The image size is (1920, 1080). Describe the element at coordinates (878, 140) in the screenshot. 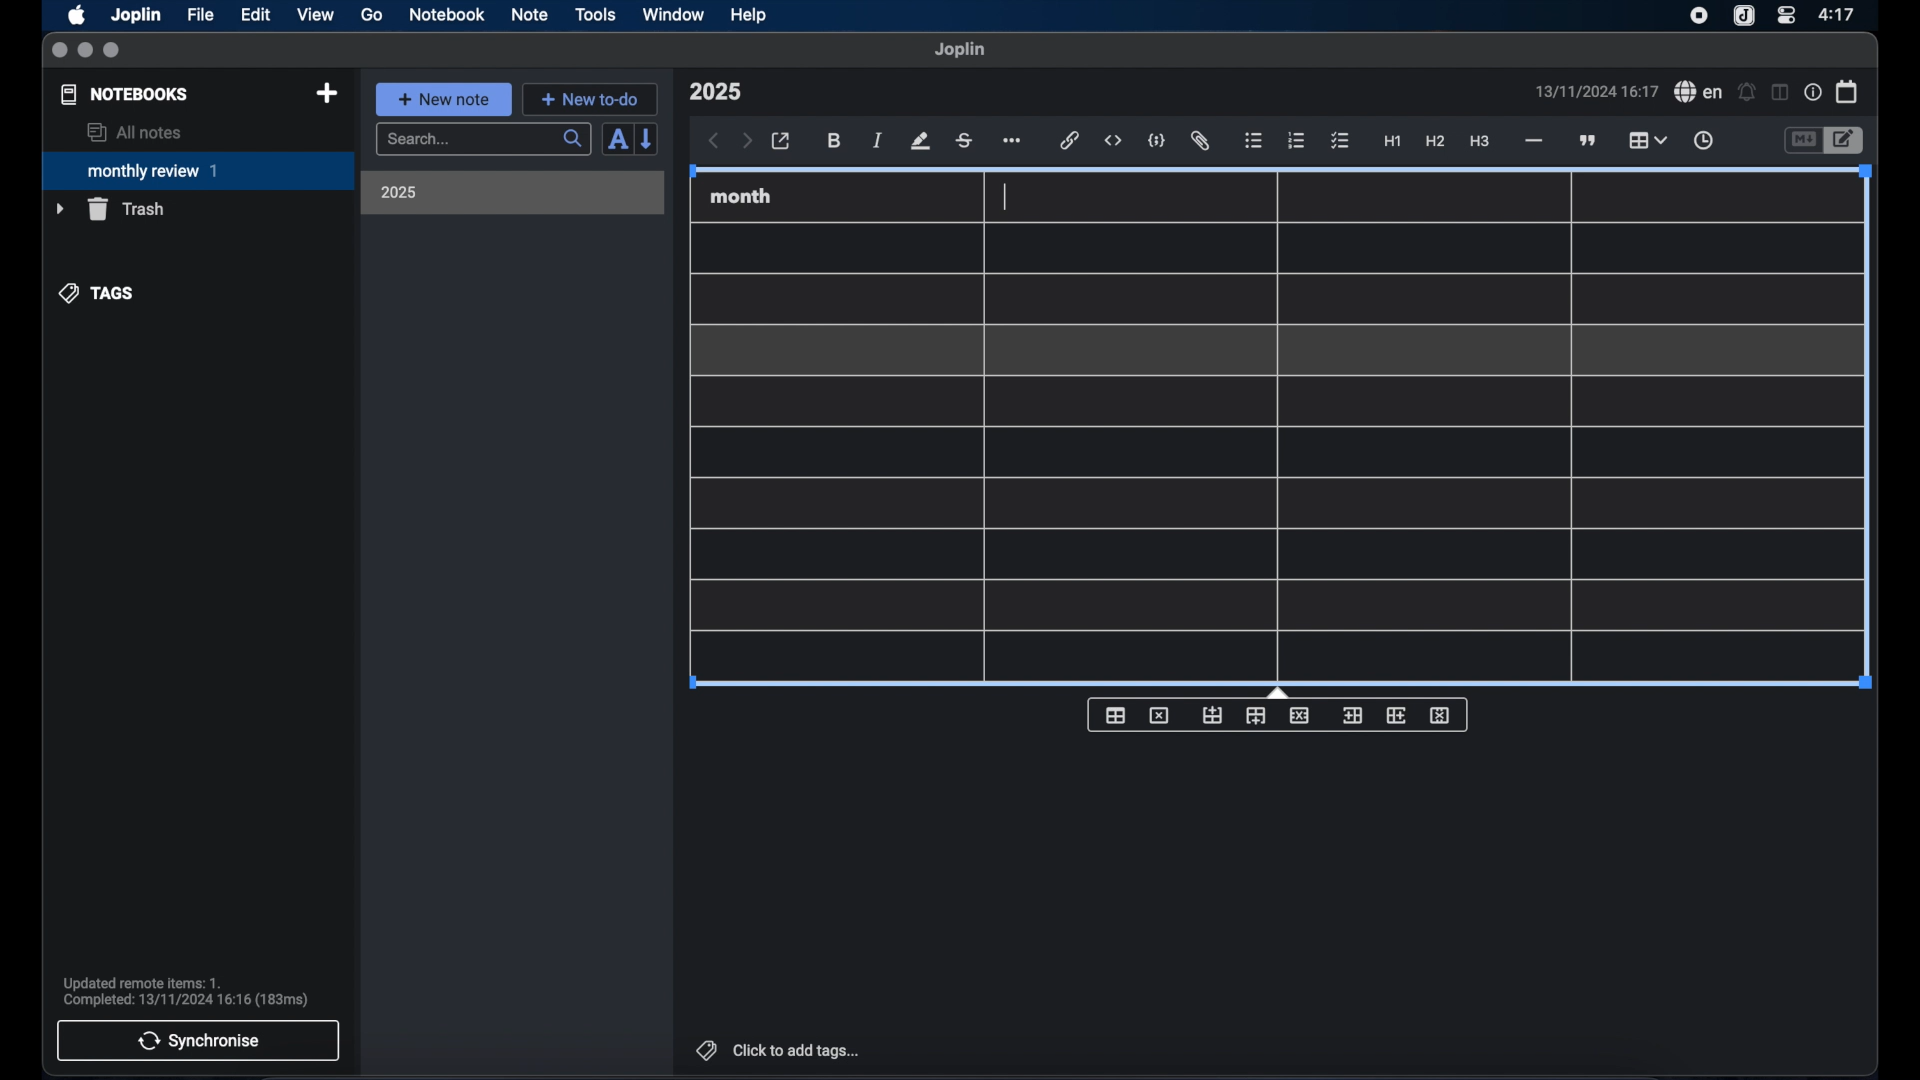

I see `italic` at that location.